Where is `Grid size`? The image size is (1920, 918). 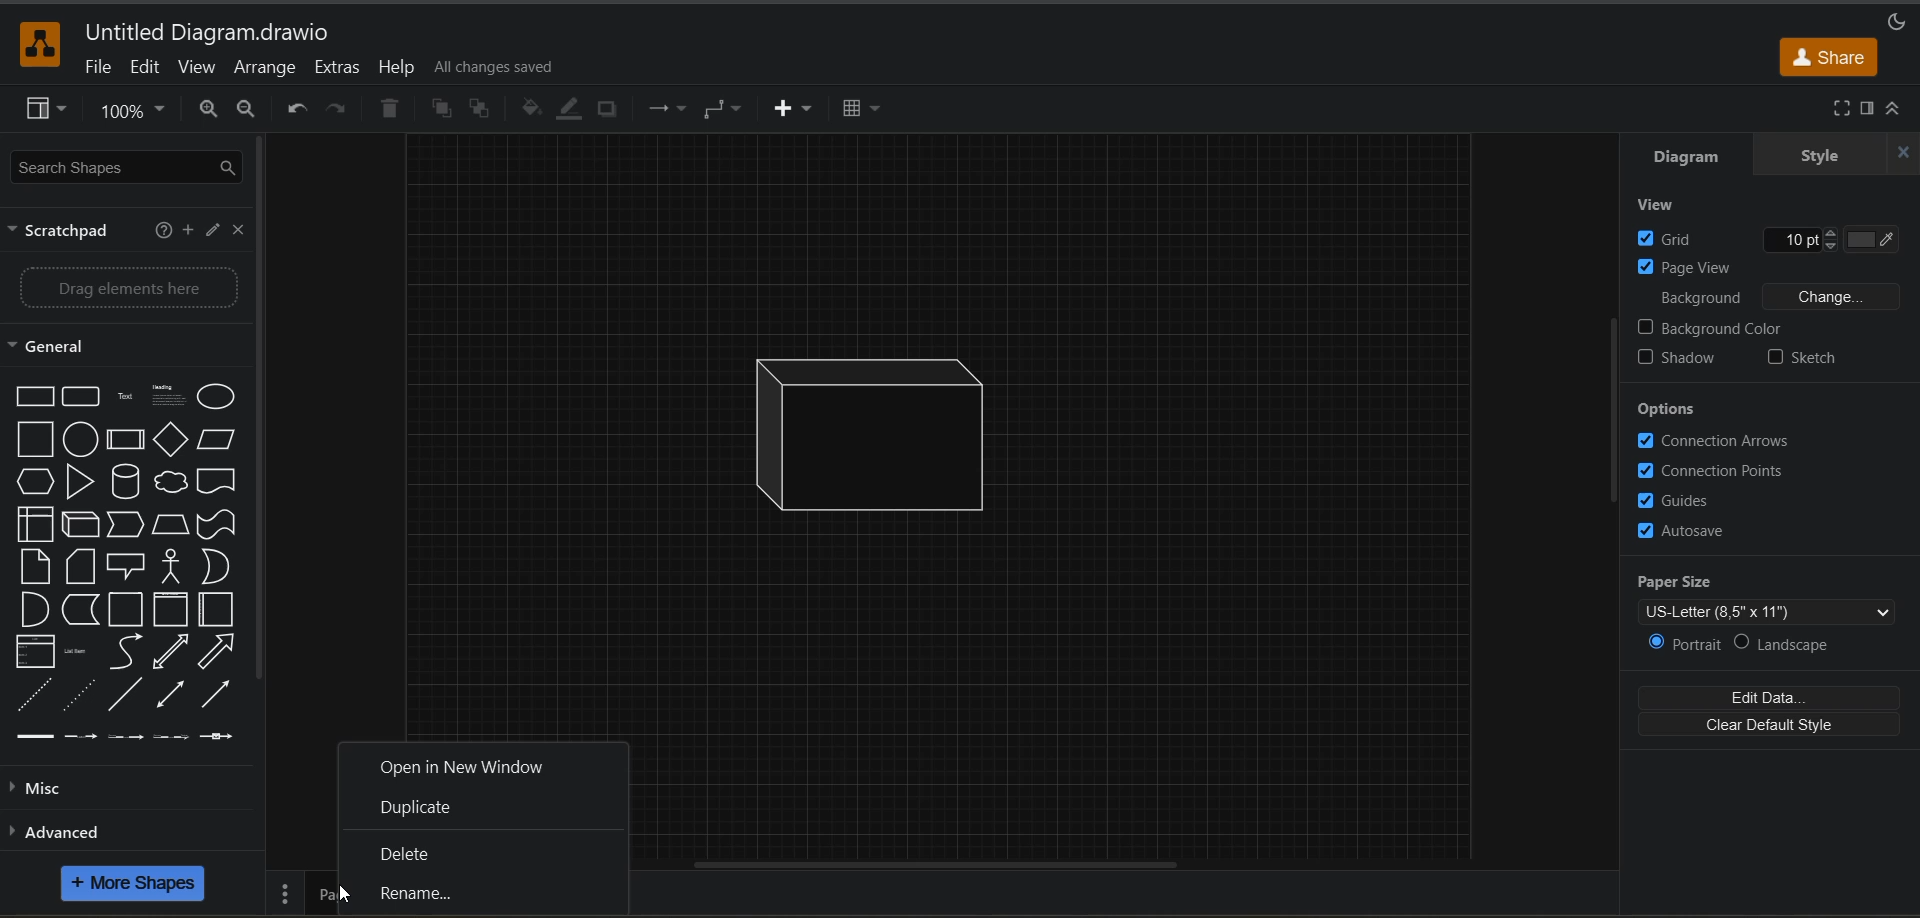 Grid size is located at coordinates (1776, 237).